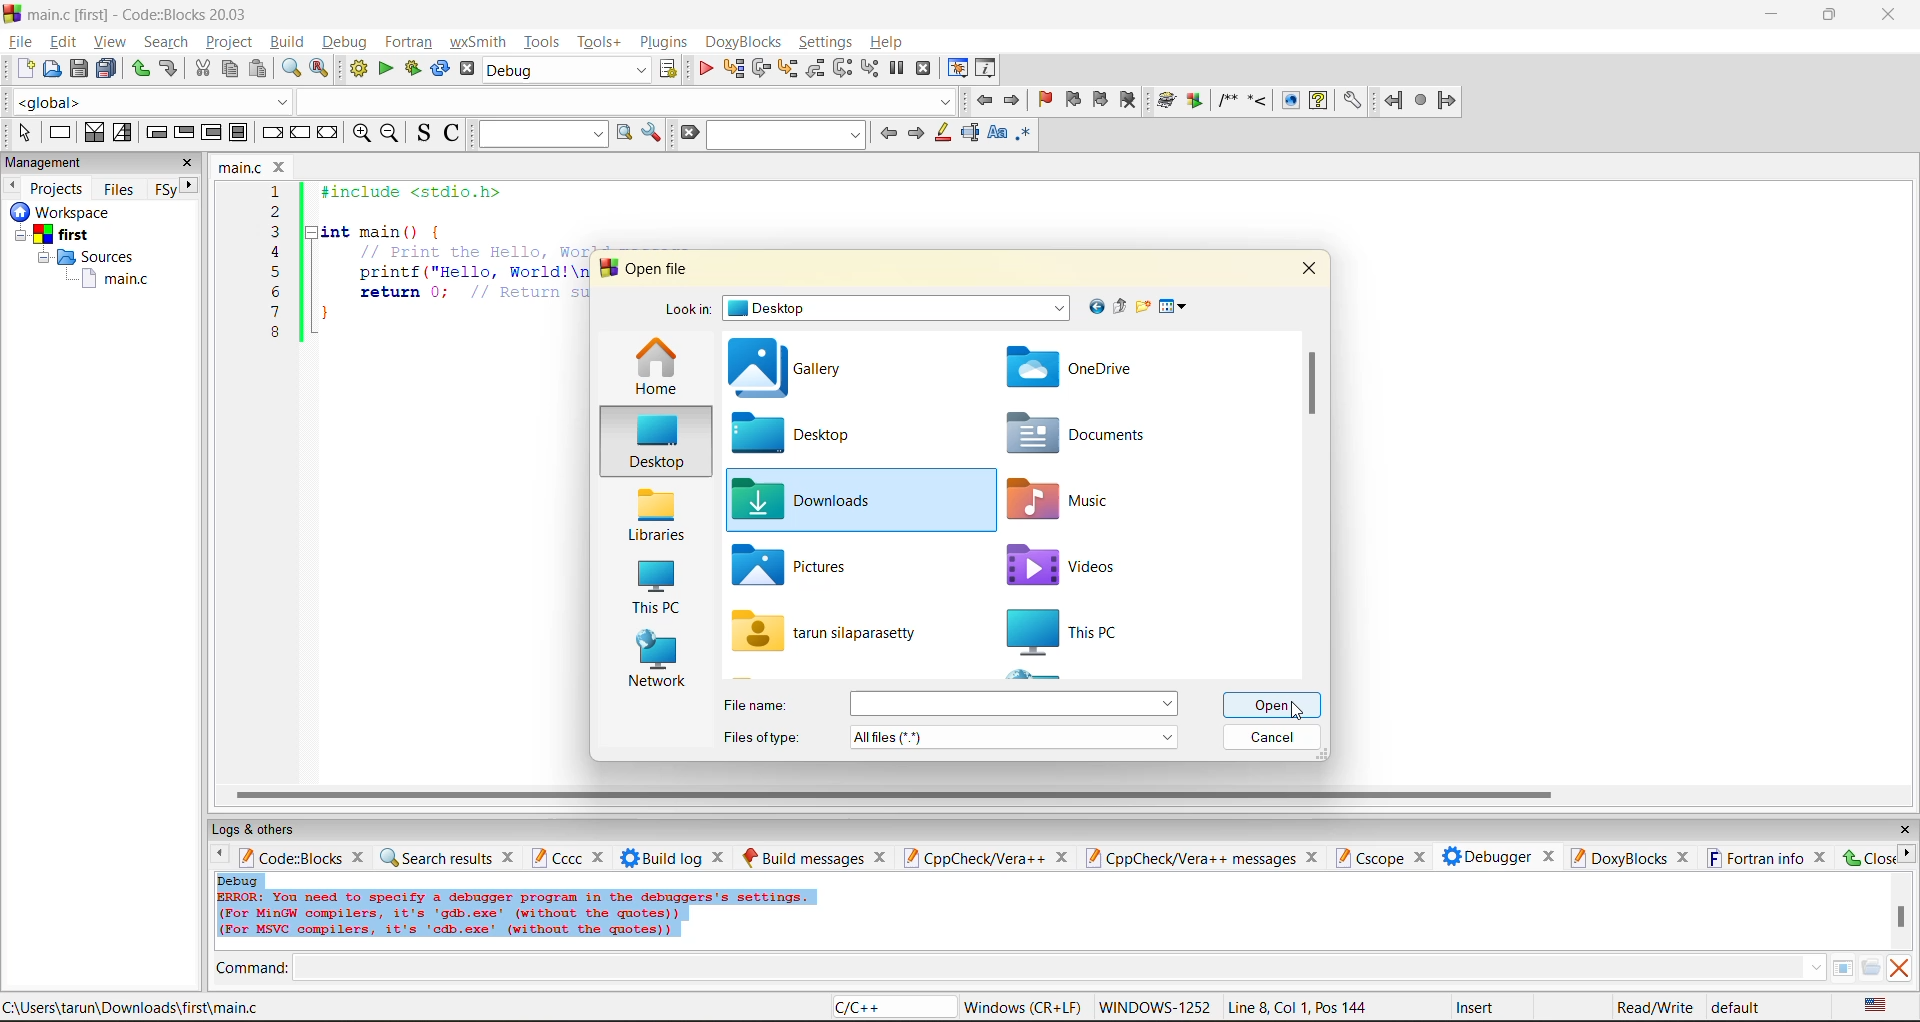 The height and width of the screenshot is (1022, 1920). Describe the element at coordinates (409, 42) in the screenshot. I see `fortran` at that location.